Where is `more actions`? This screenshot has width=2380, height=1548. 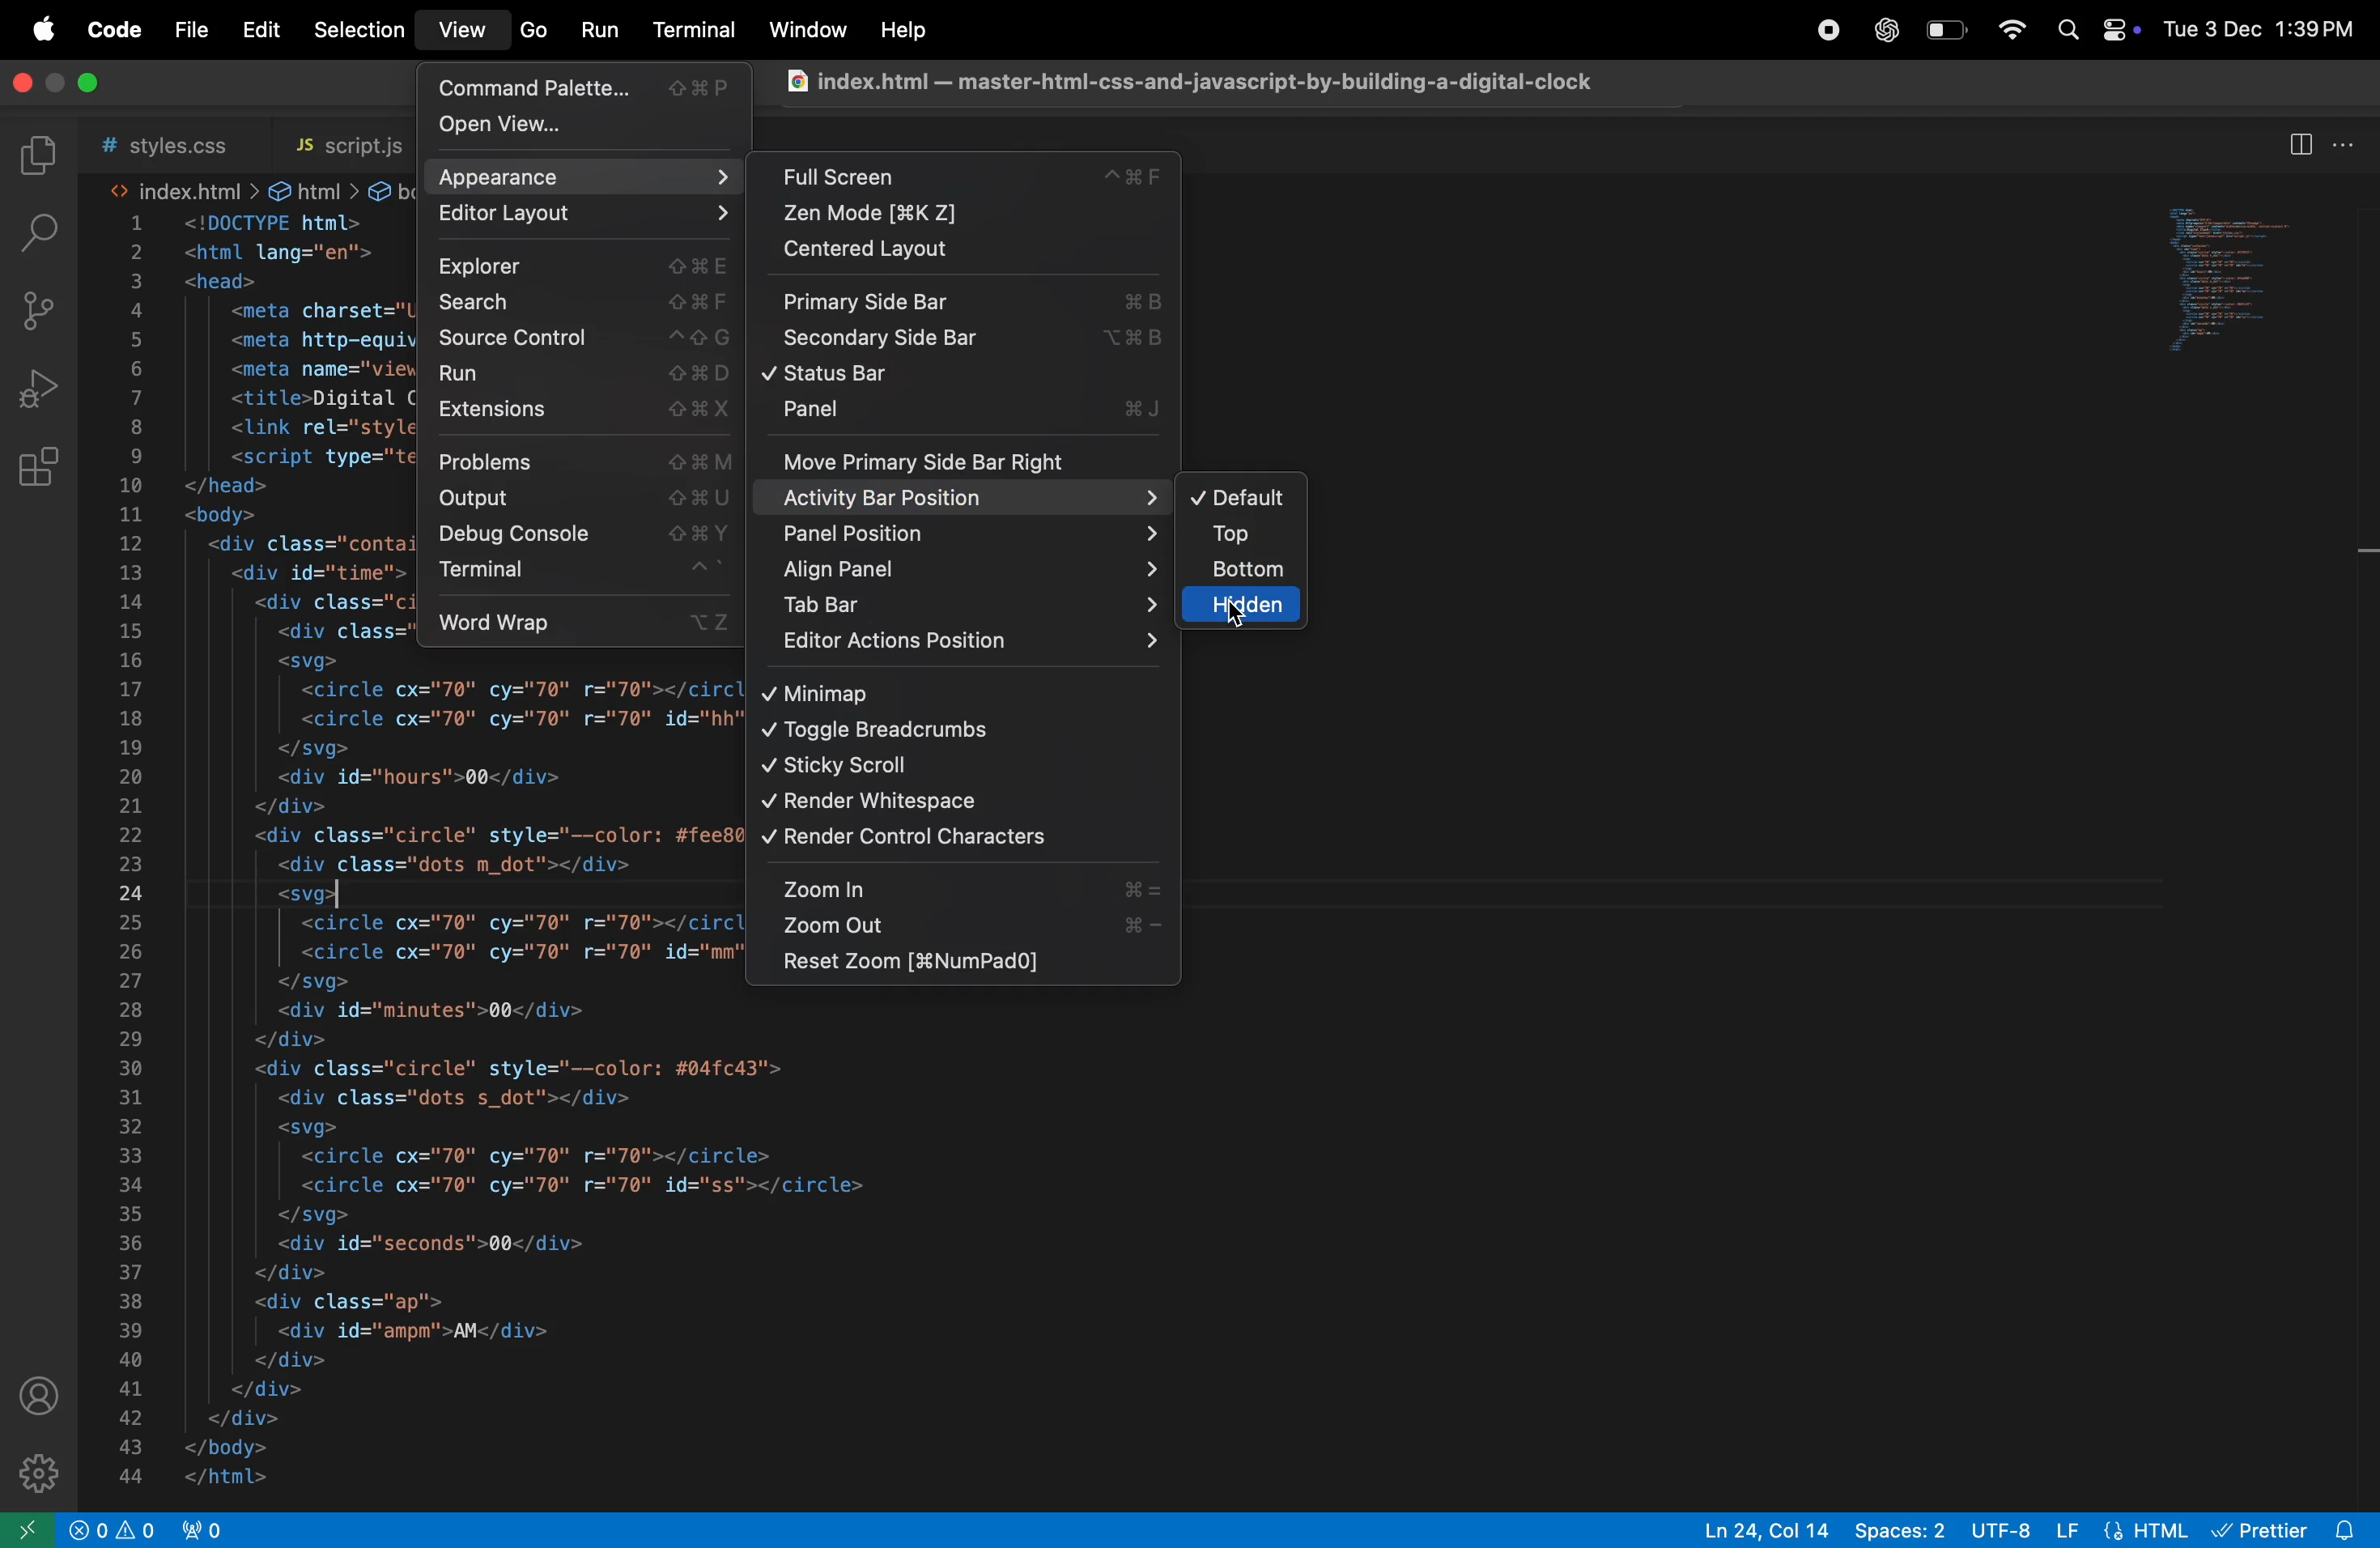
more actions is located at coordinates (2347, 145).